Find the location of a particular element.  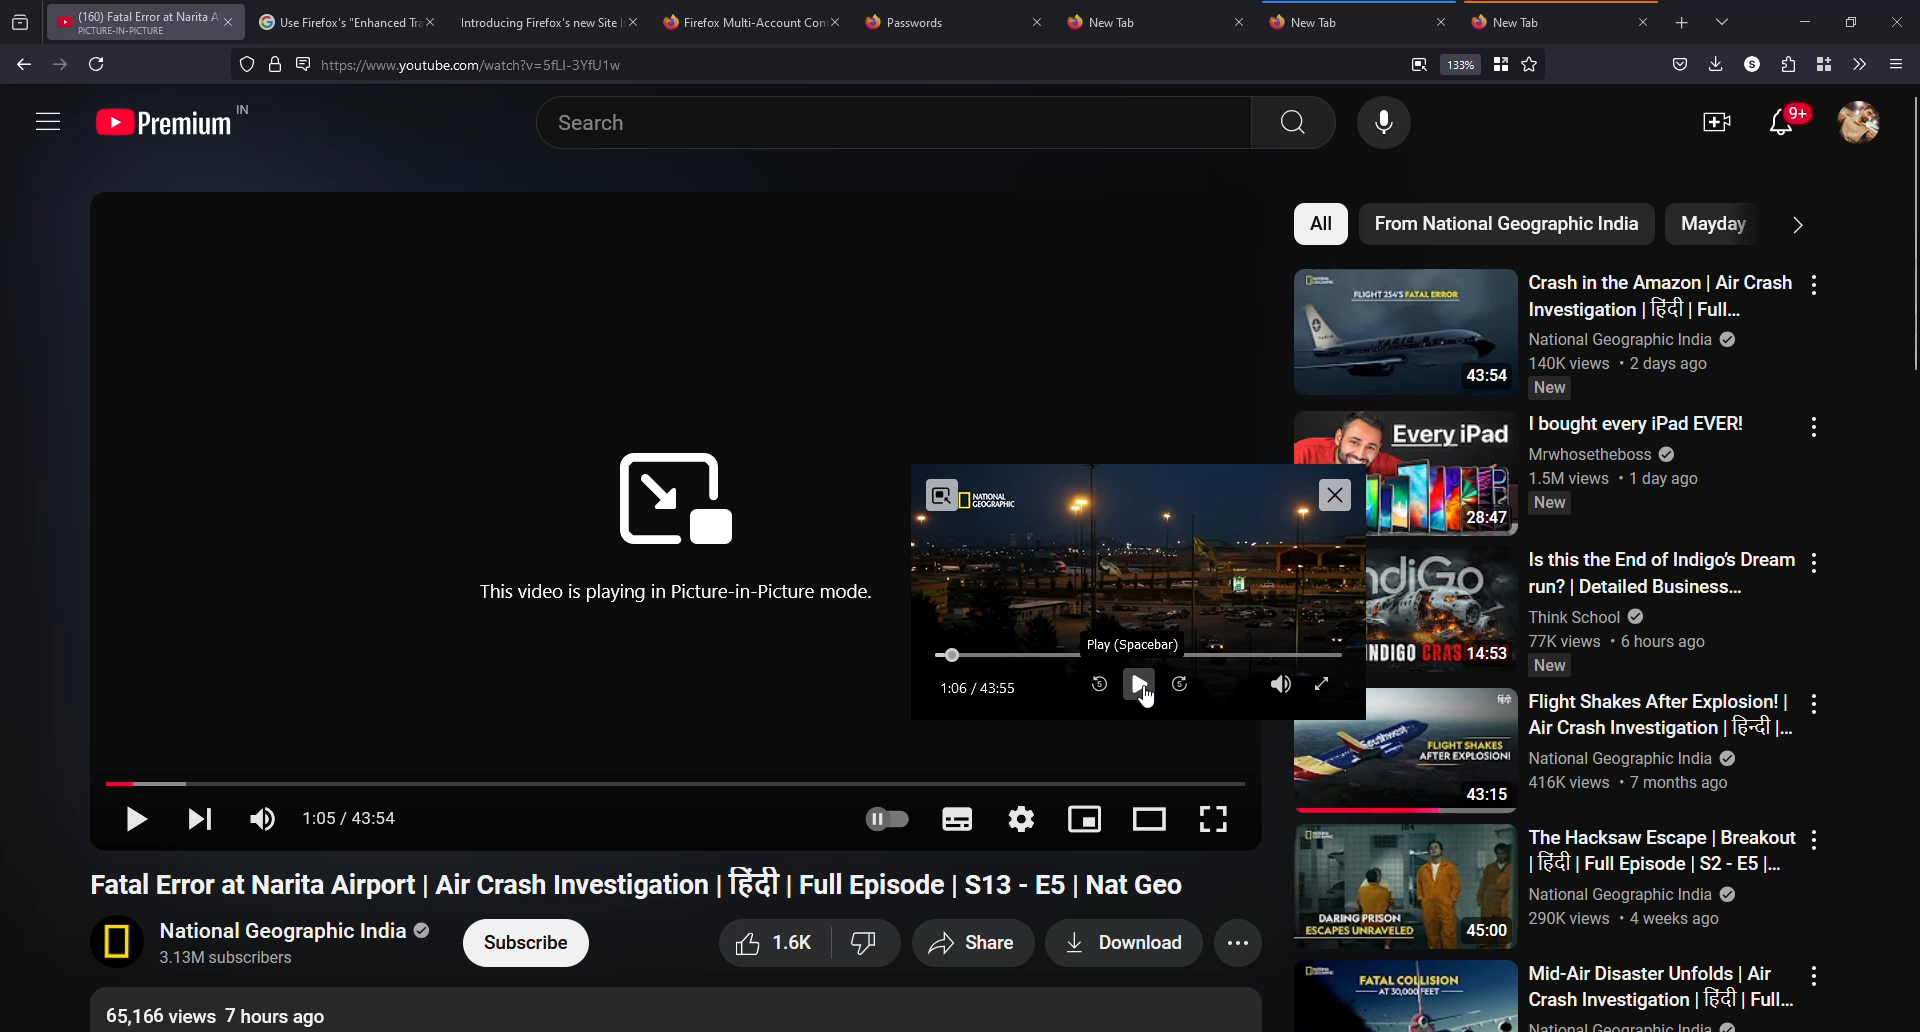

play is located at coordinates (1137, 684).